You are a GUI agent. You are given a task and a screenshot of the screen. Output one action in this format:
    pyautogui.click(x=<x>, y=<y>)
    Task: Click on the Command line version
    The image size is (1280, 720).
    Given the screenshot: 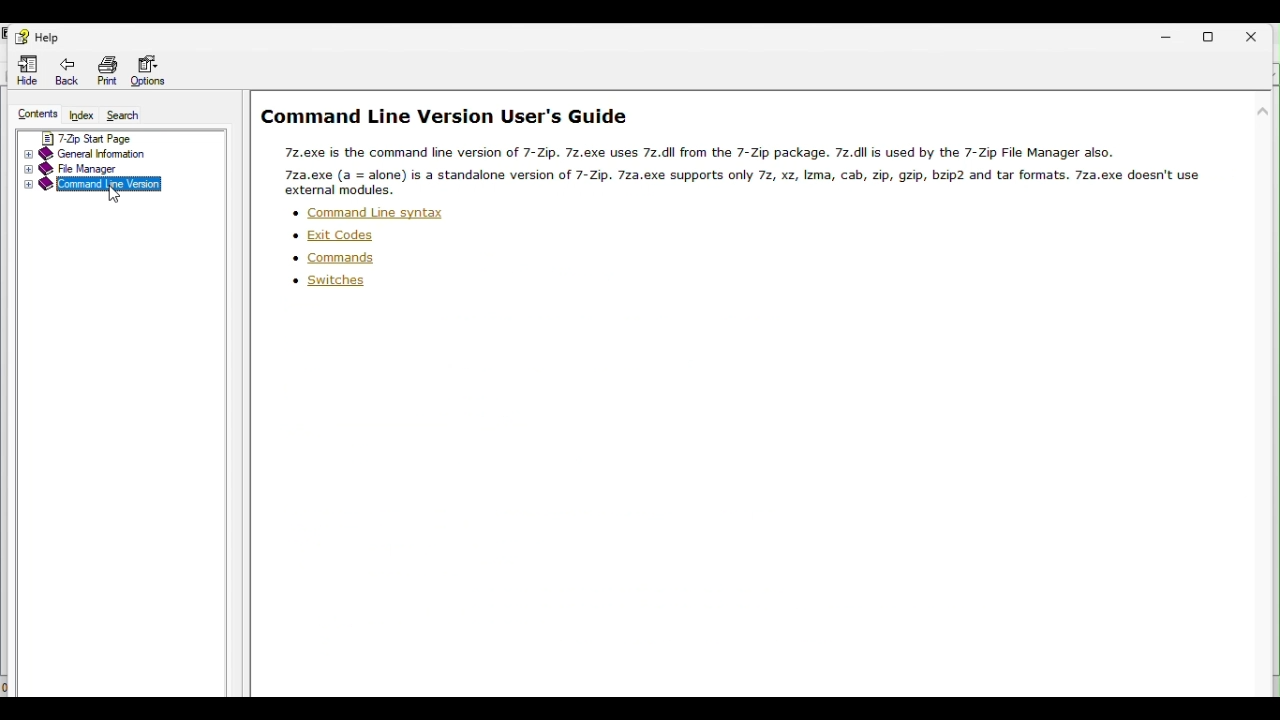 What is the action you would take?
    pyautogui.click(x=111, y=184)
    